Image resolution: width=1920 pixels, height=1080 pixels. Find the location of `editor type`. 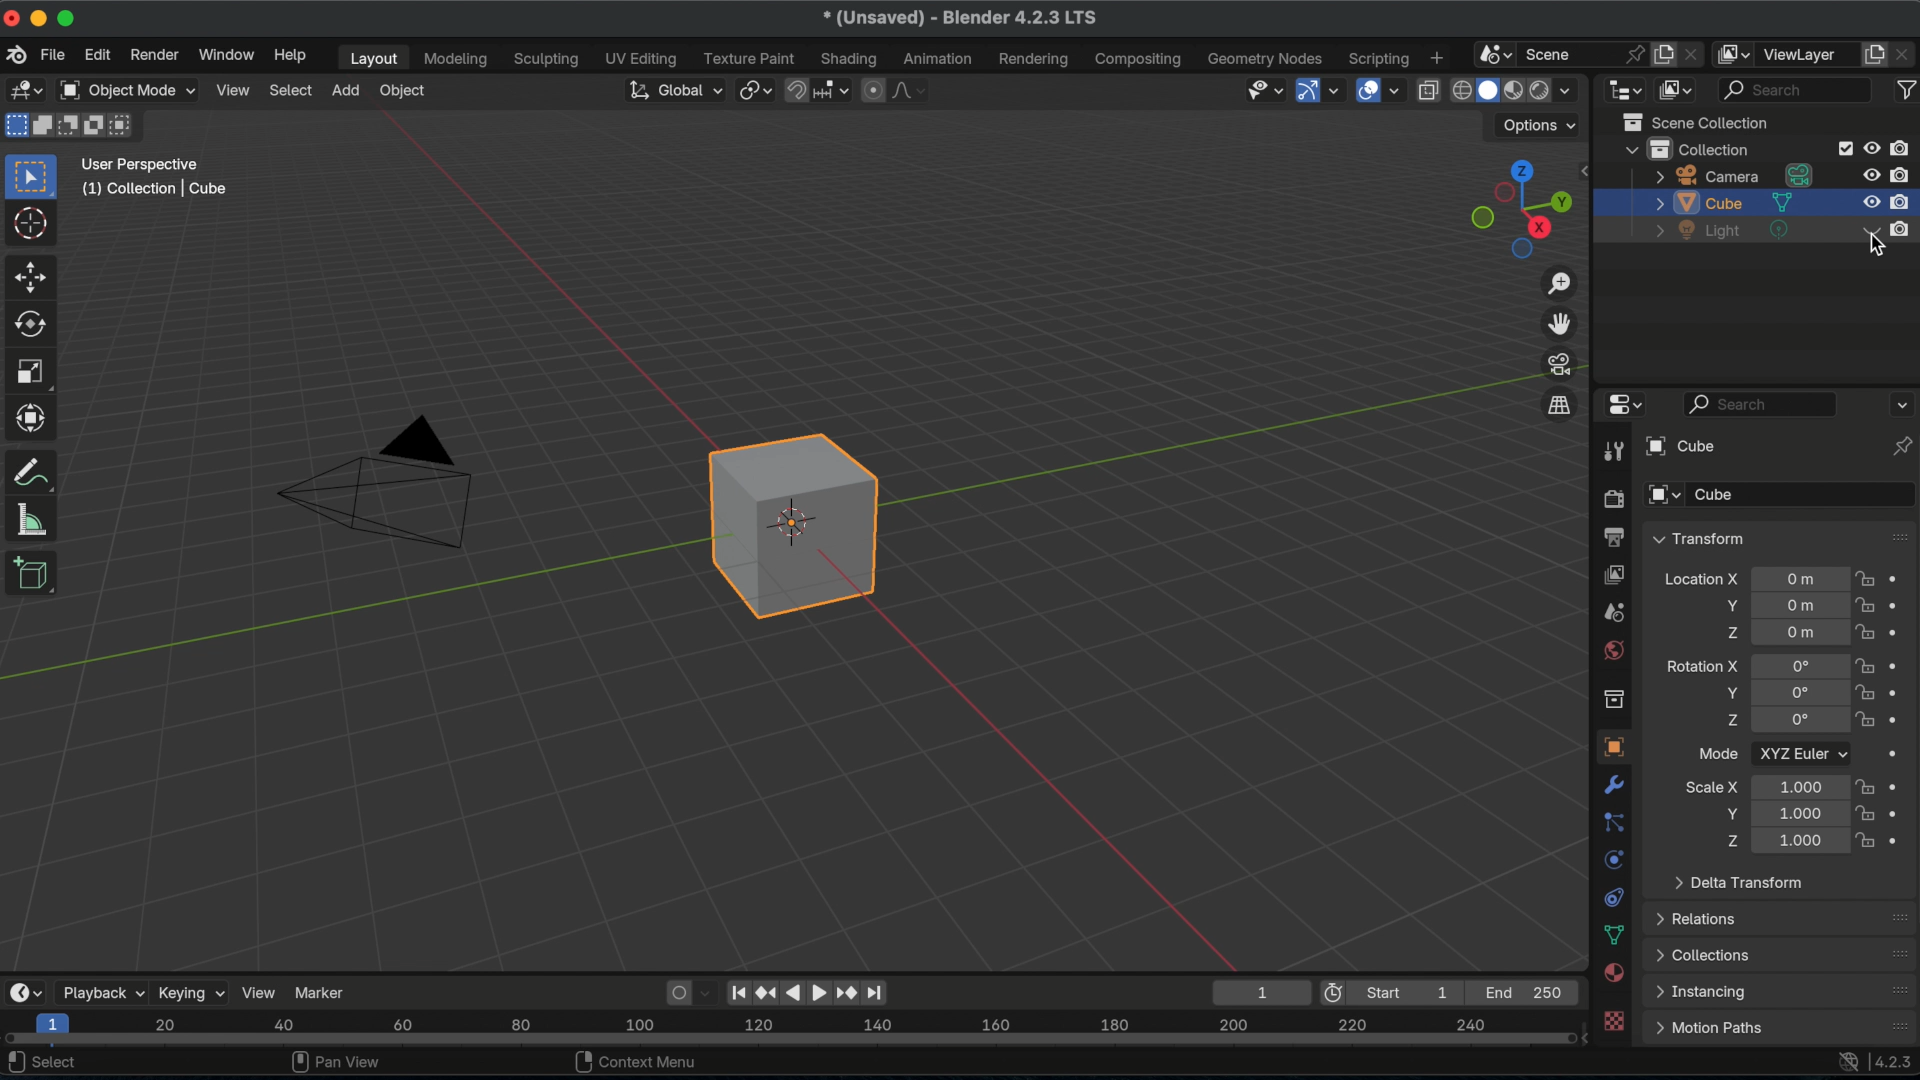

editor type is located at coordinates (1625, 90).